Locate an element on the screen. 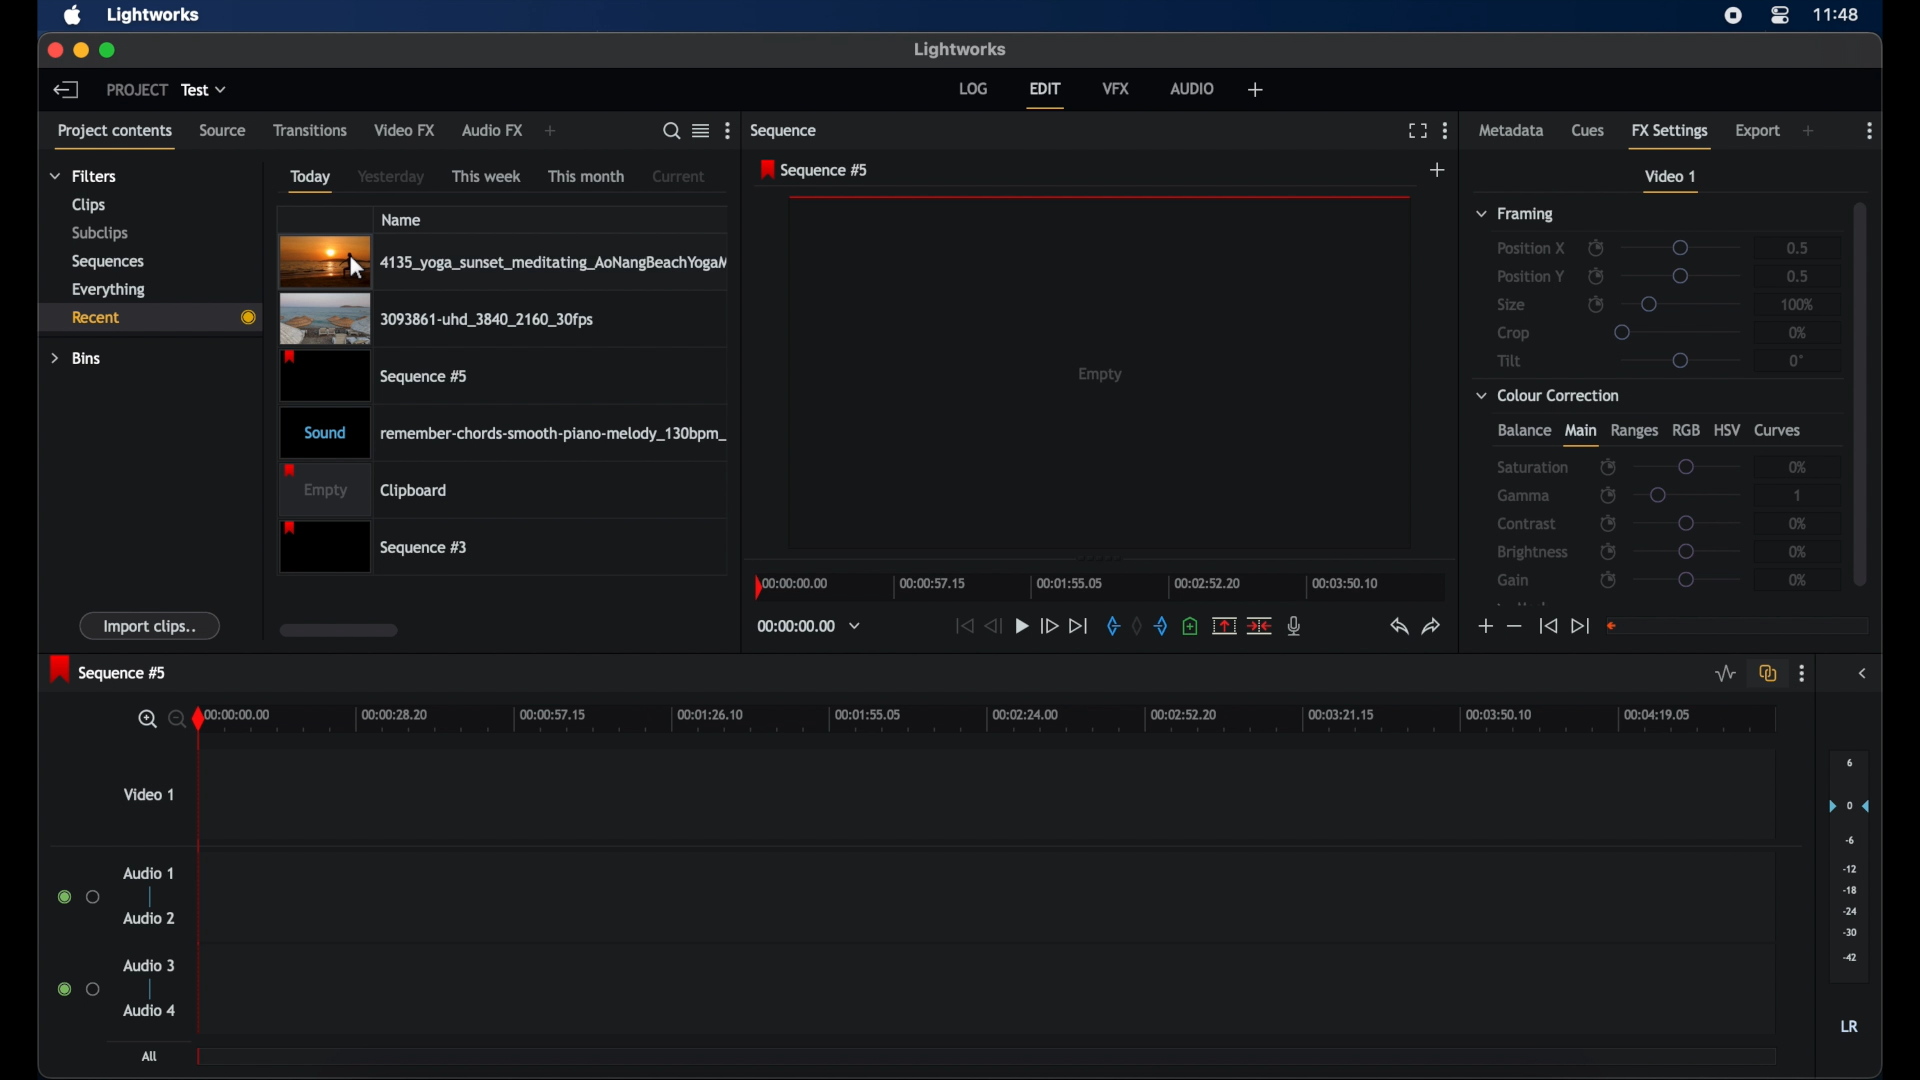 The width and height of the screenshot is (1920, 1080). enable/disable keyframes is located at coordinates (1595, 276).